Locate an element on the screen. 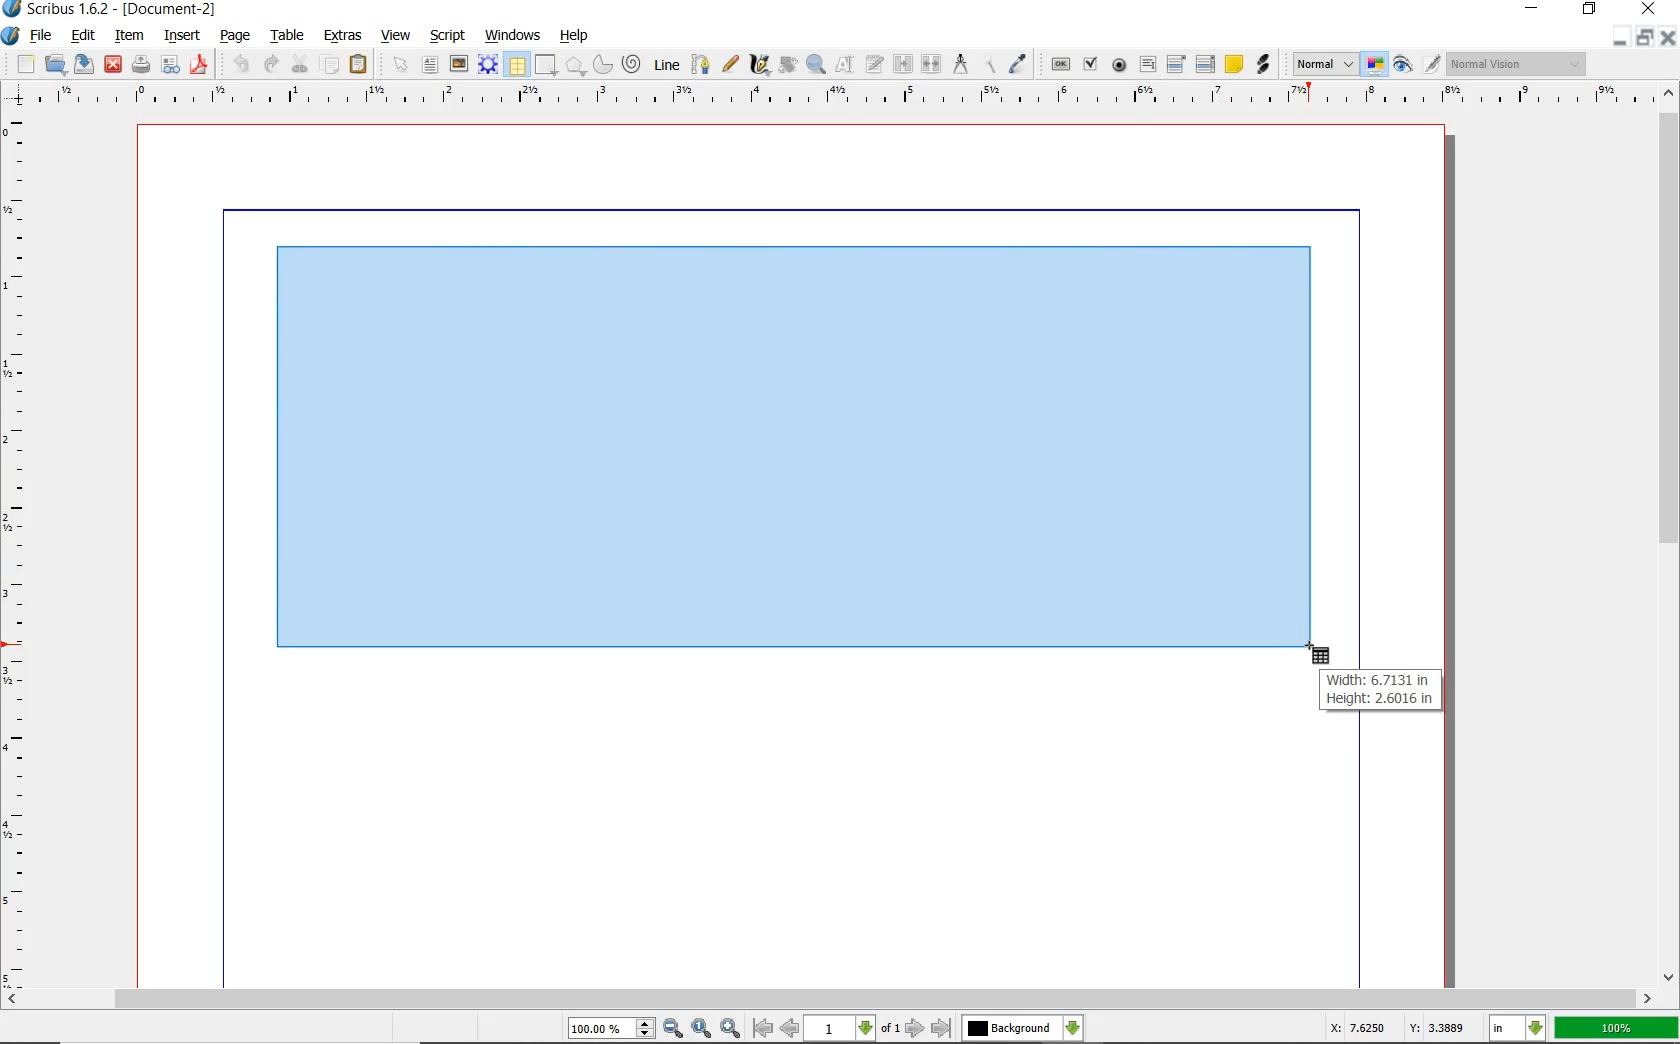 This screenshot has width=1680, height=1044. pdf radio button is located at coordinates (1120, 66).